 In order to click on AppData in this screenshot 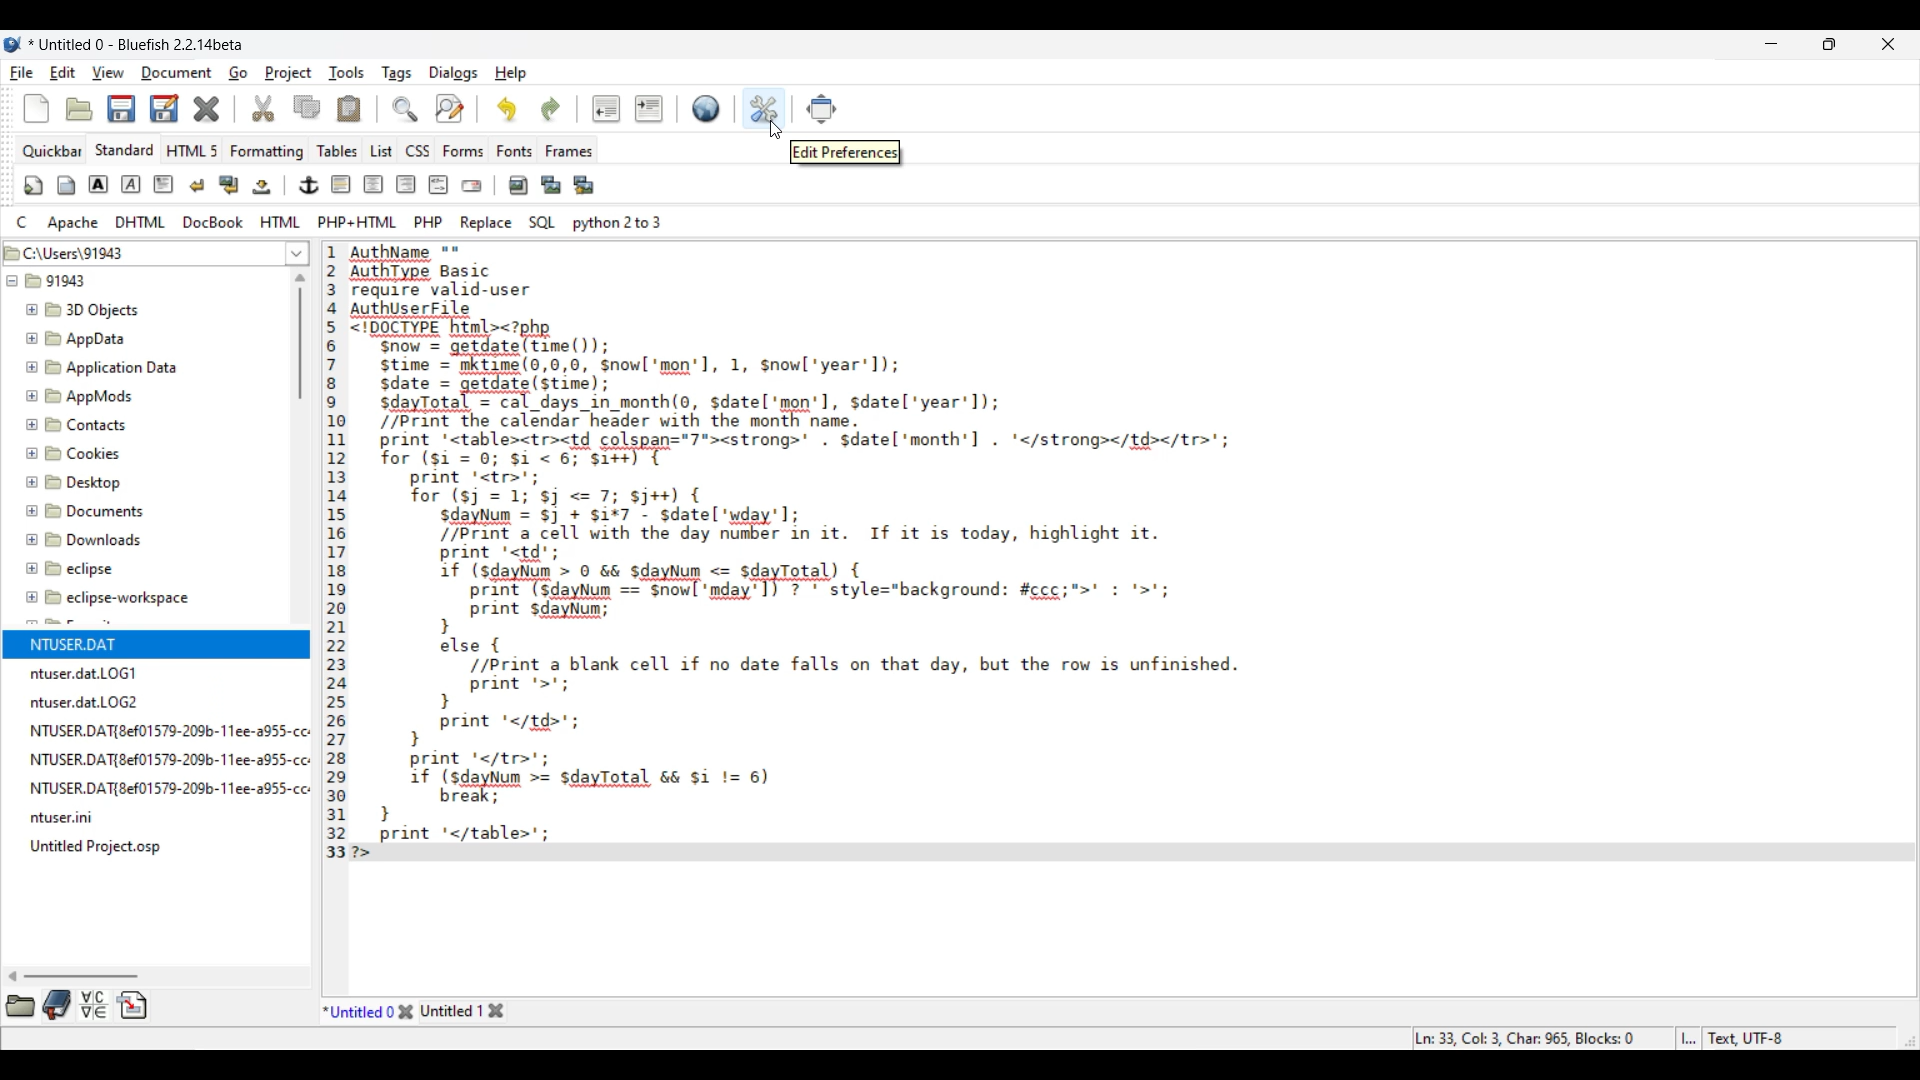, I will do `click(79, 337)`.